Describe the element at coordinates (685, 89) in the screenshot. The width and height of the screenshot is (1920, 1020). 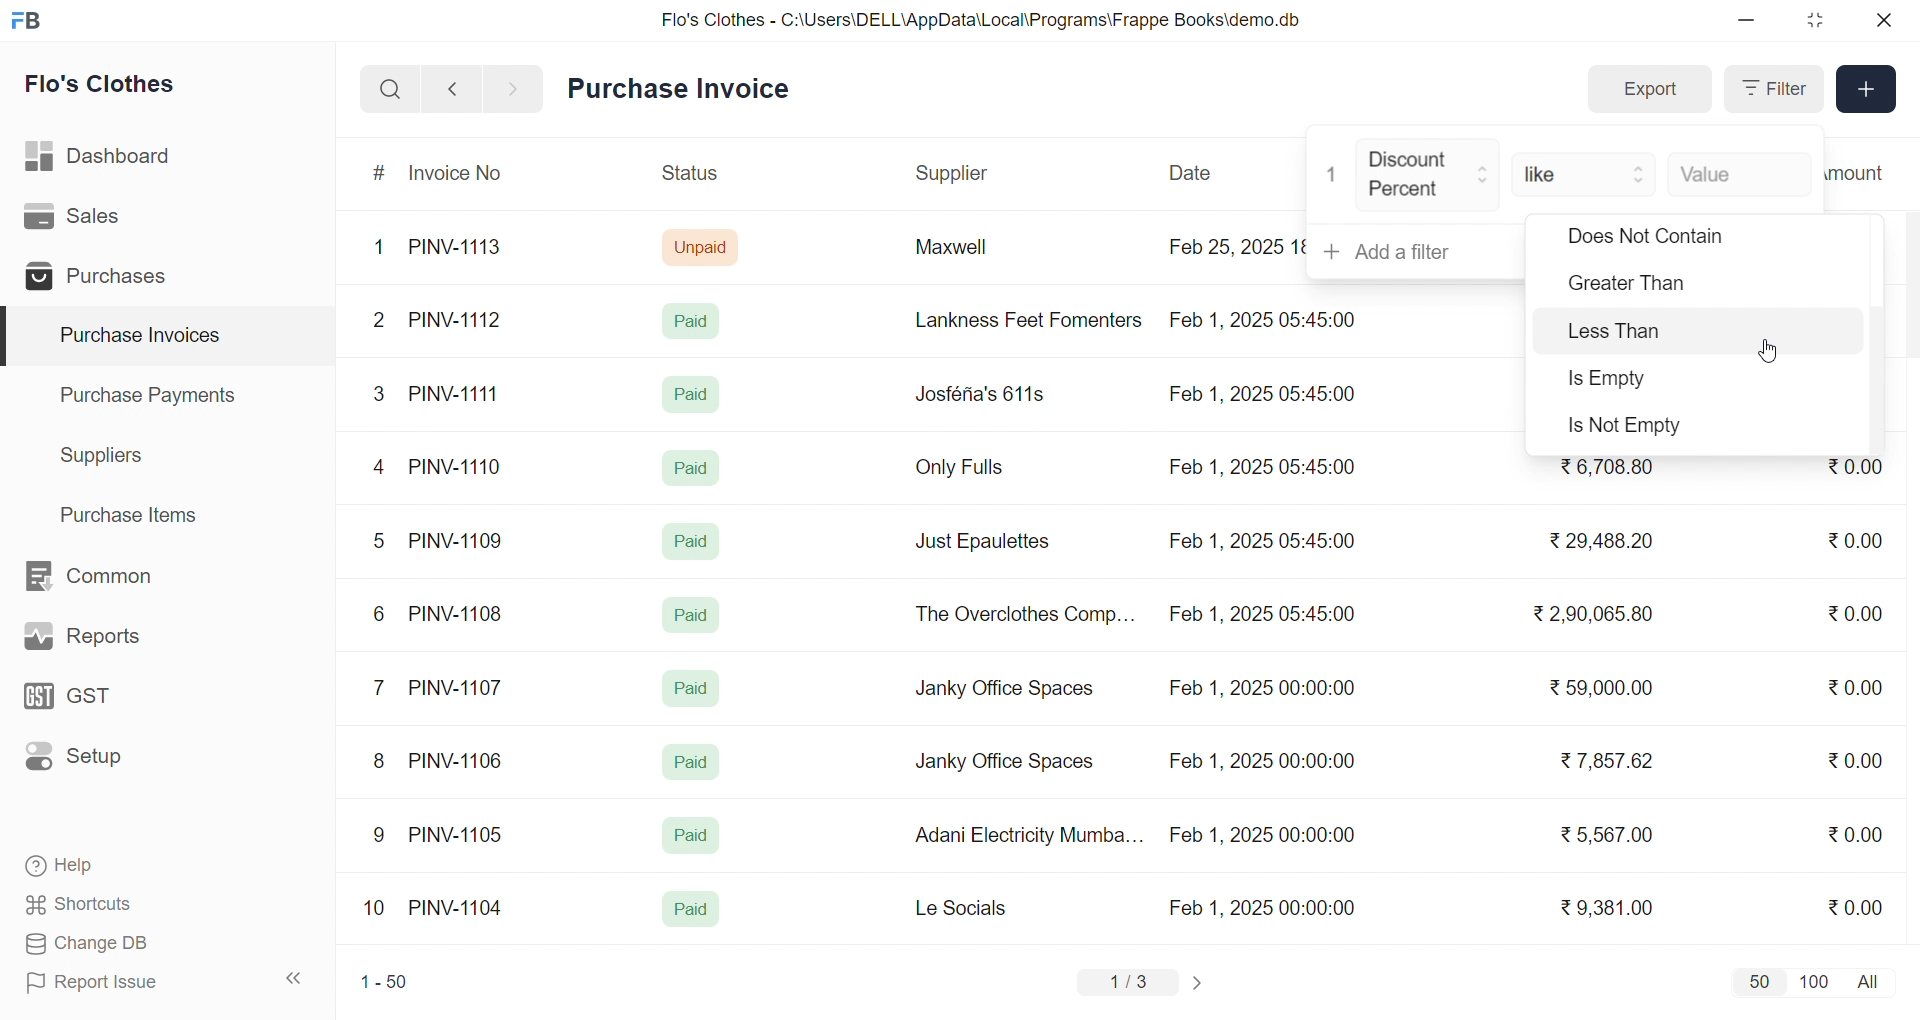
I see `Purchase Invoice` at that location.